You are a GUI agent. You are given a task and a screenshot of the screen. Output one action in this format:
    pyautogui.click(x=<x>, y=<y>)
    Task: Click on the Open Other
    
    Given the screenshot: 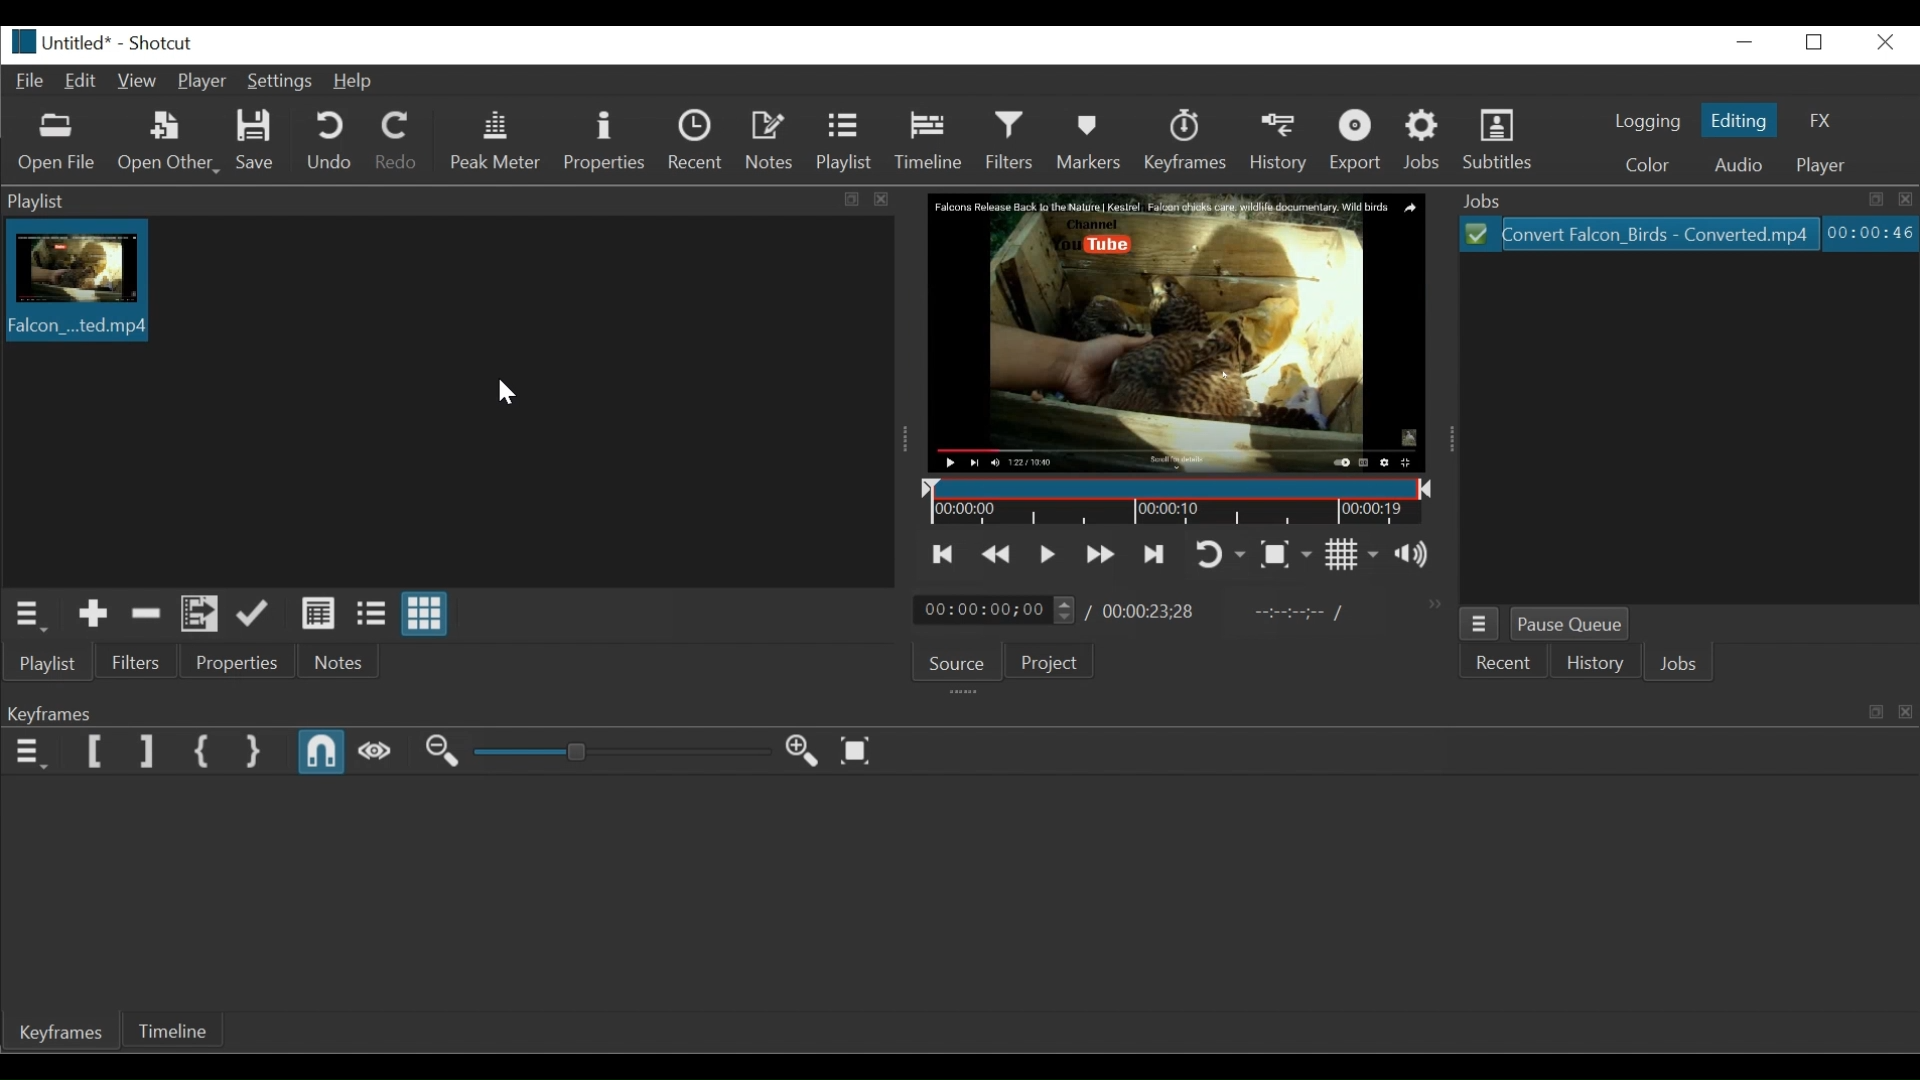 What is the action you would take?
    pyautogui.click(x=169, y=142)
    